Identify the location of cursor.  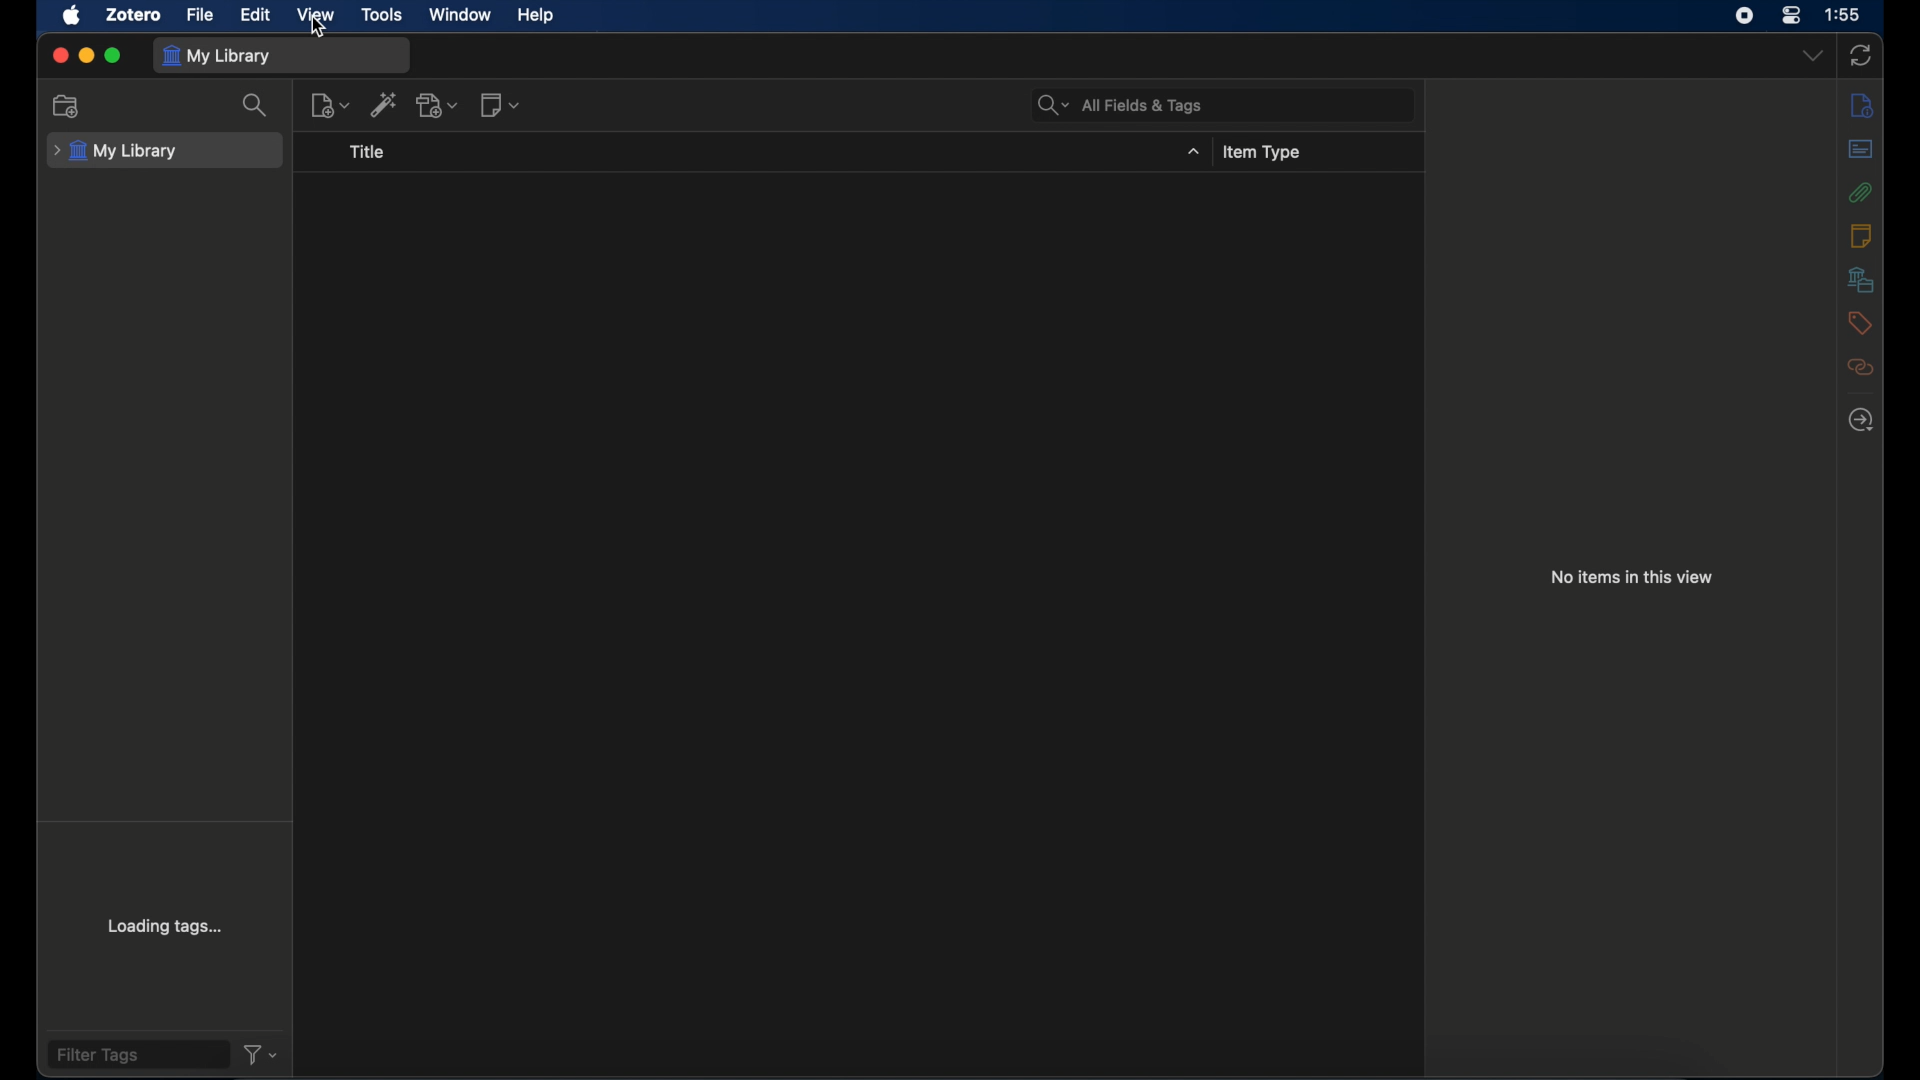
(320, 28).